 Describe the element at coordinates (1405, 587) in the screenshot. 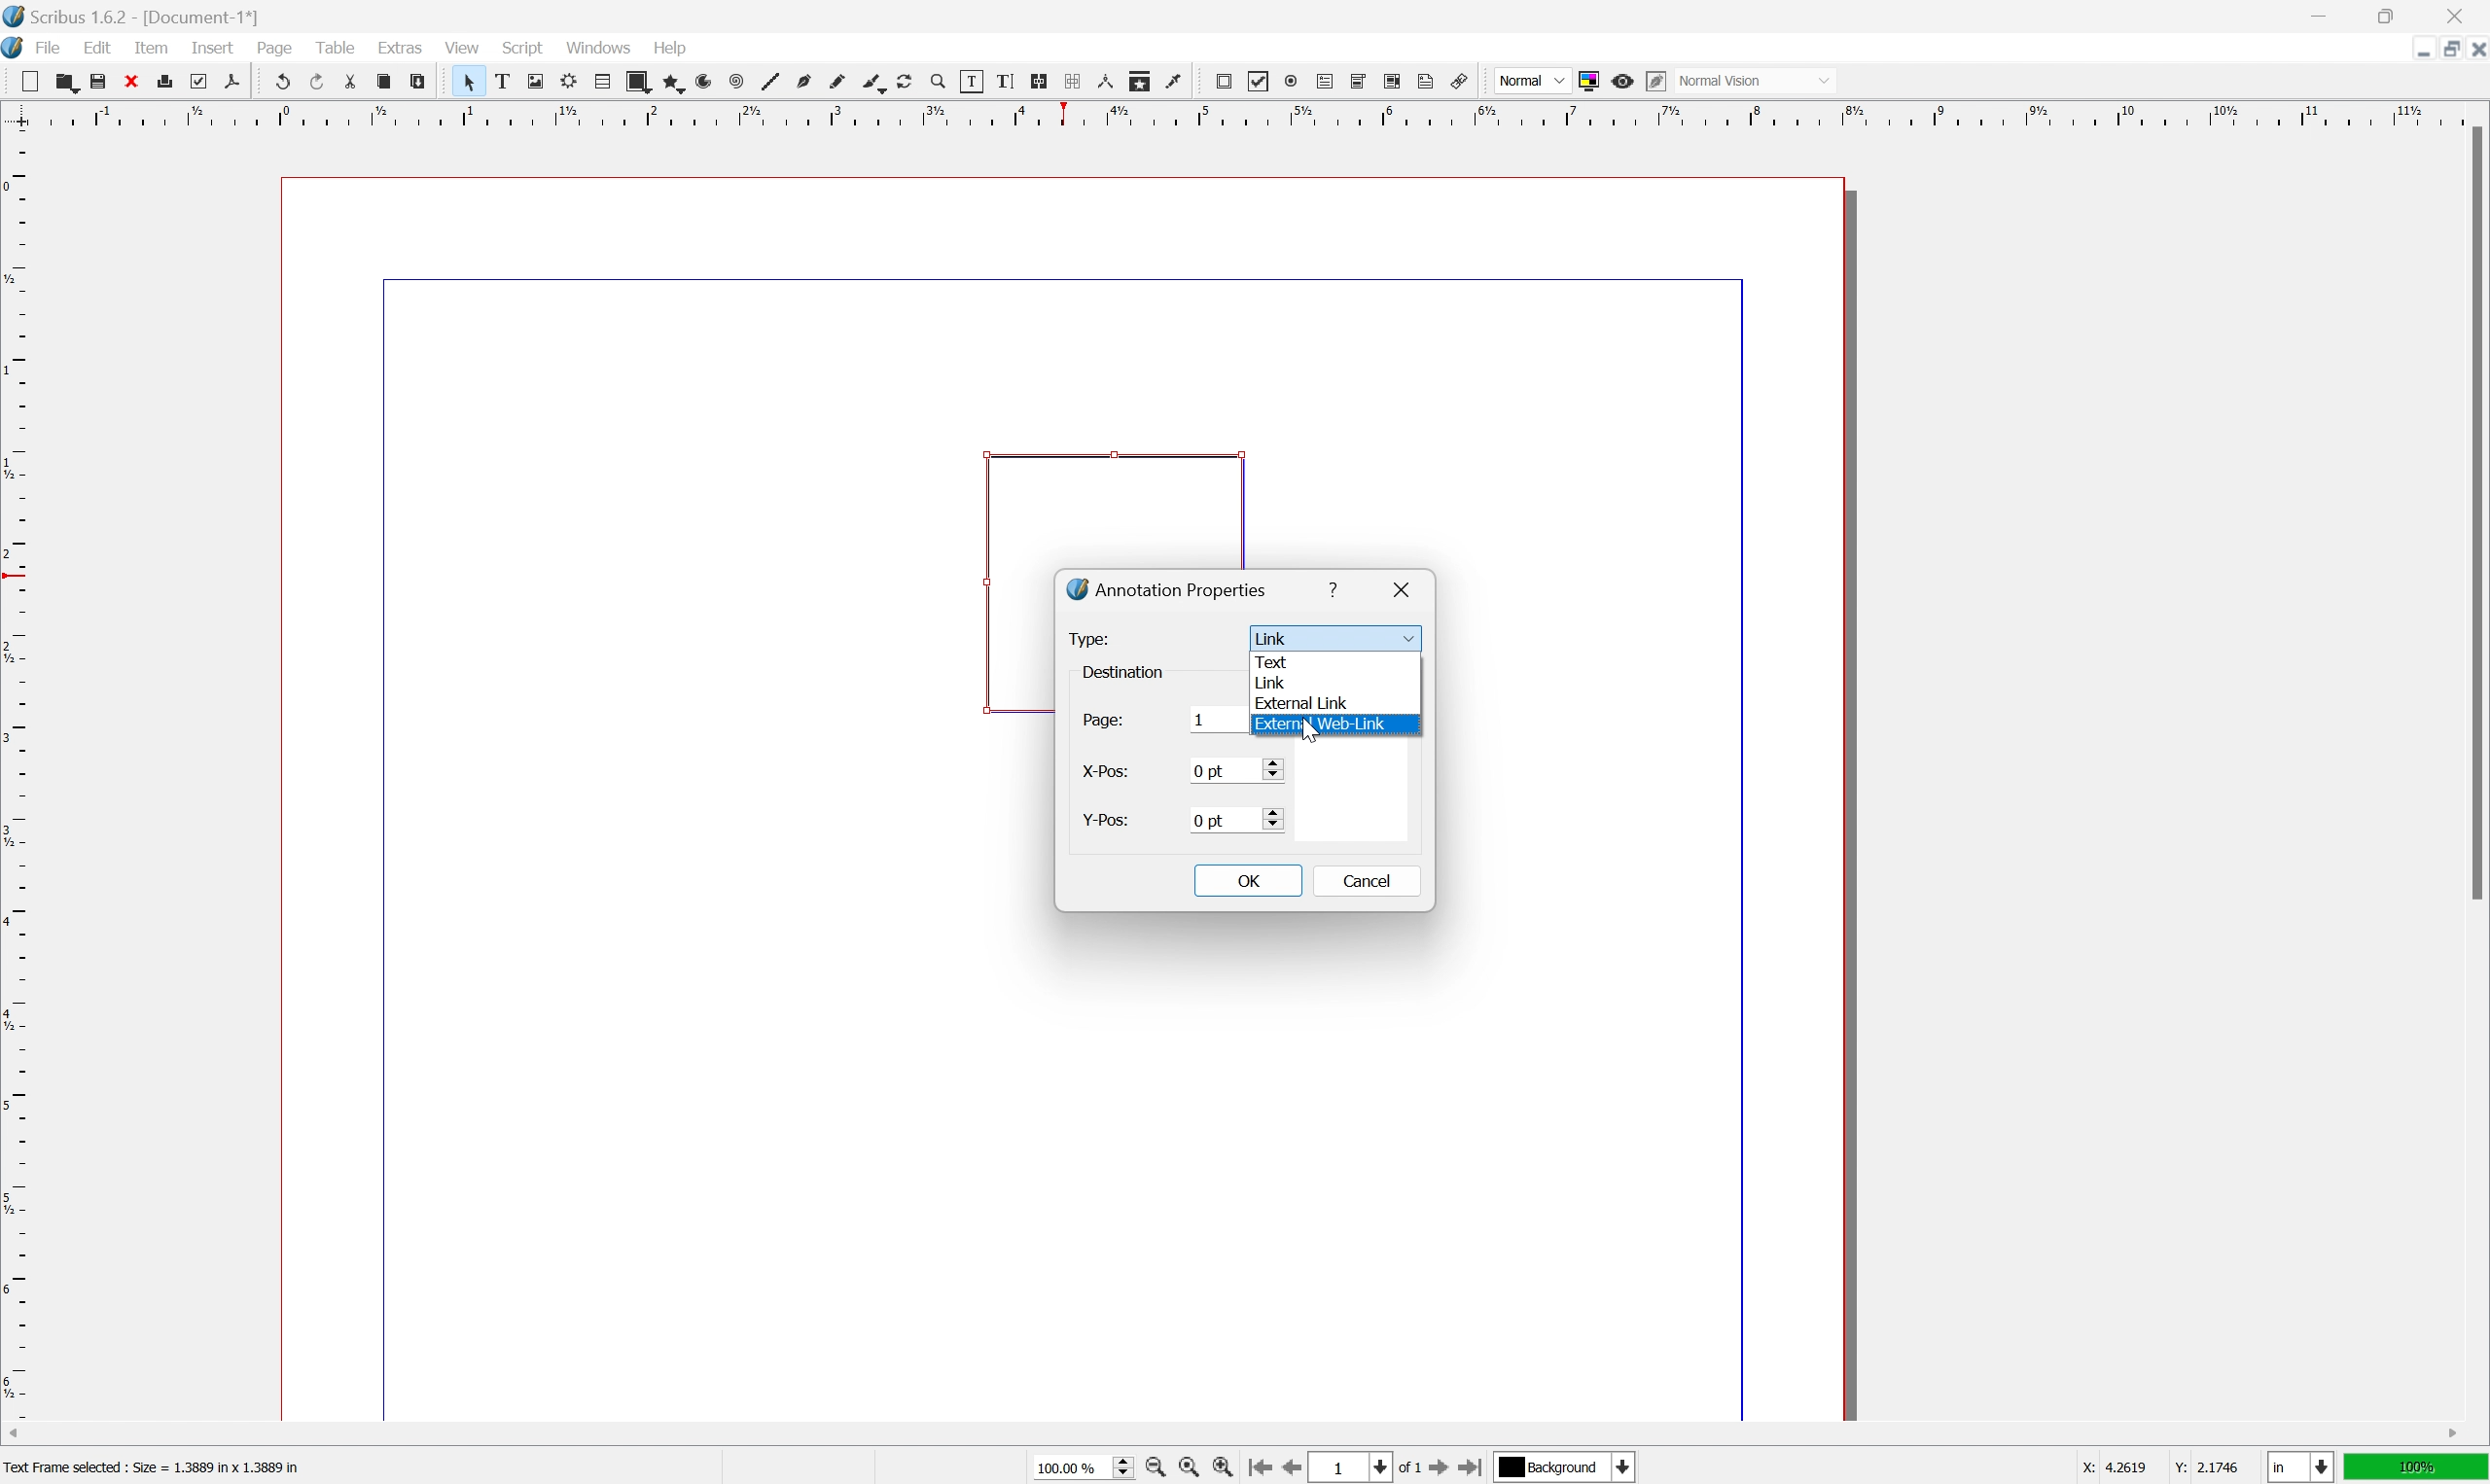

I see `close` at that location.